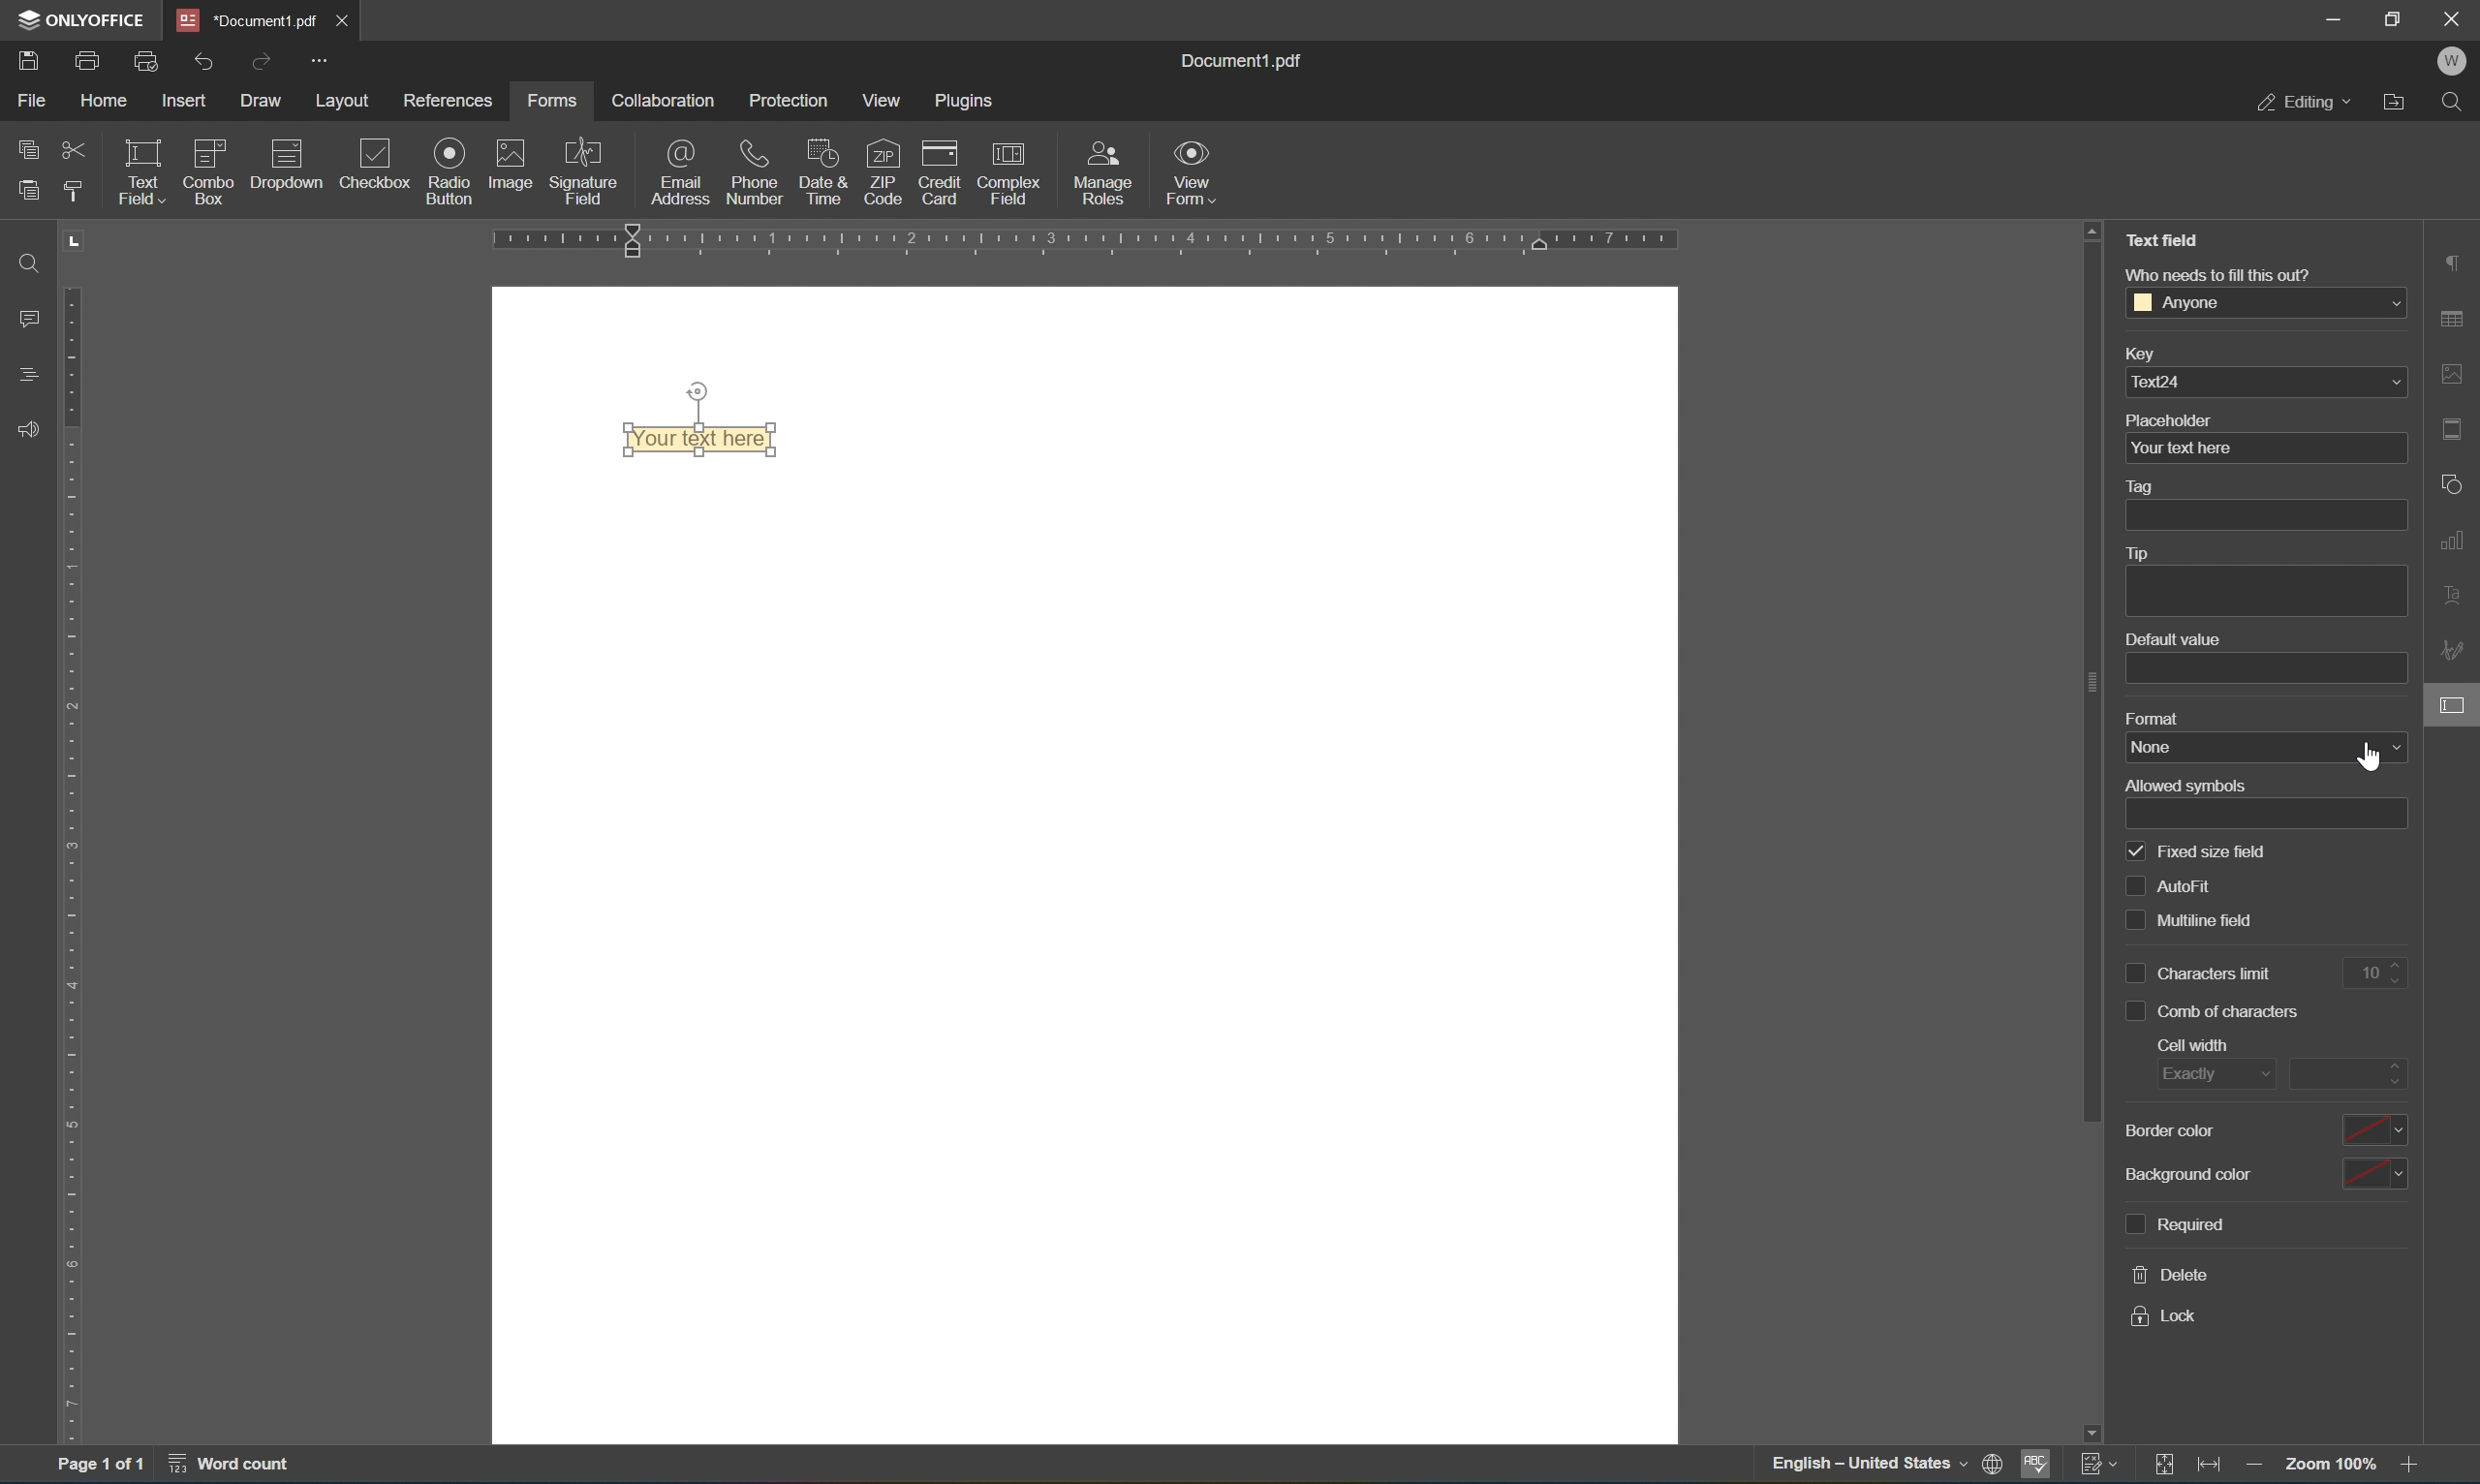 The image size is (2480, 1484). What do you see at coordinates (28, 64) in the screenshot?
I see `save` at bounding box center [28, 64].